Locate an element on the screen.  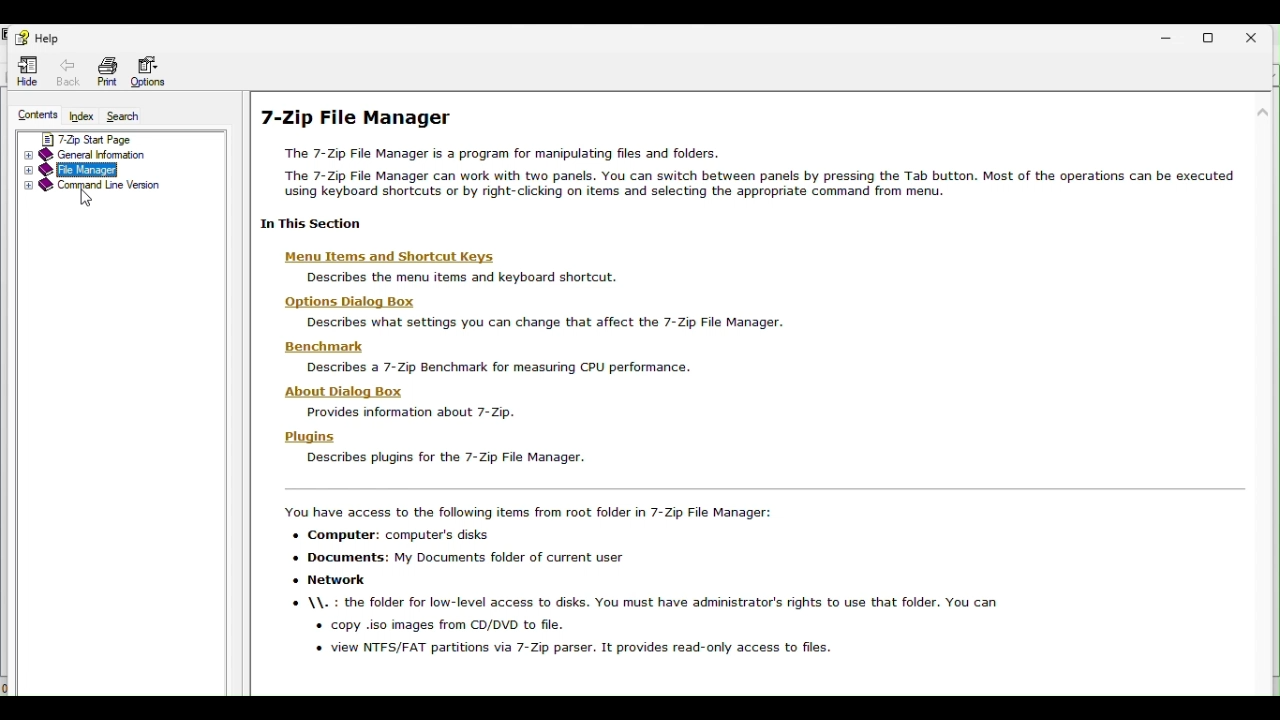
7-Zip File Manager
The 7-Zip File Manager is a program for manipulating files and folders.
‘The 7-Zip File Manager can work with two panels. You can switch between panels by pressing the Tab button. Most of the operations can be executed
Perfo. in nf sp proper typ Sgr pees an welt today is located at coordinates (747, 170).